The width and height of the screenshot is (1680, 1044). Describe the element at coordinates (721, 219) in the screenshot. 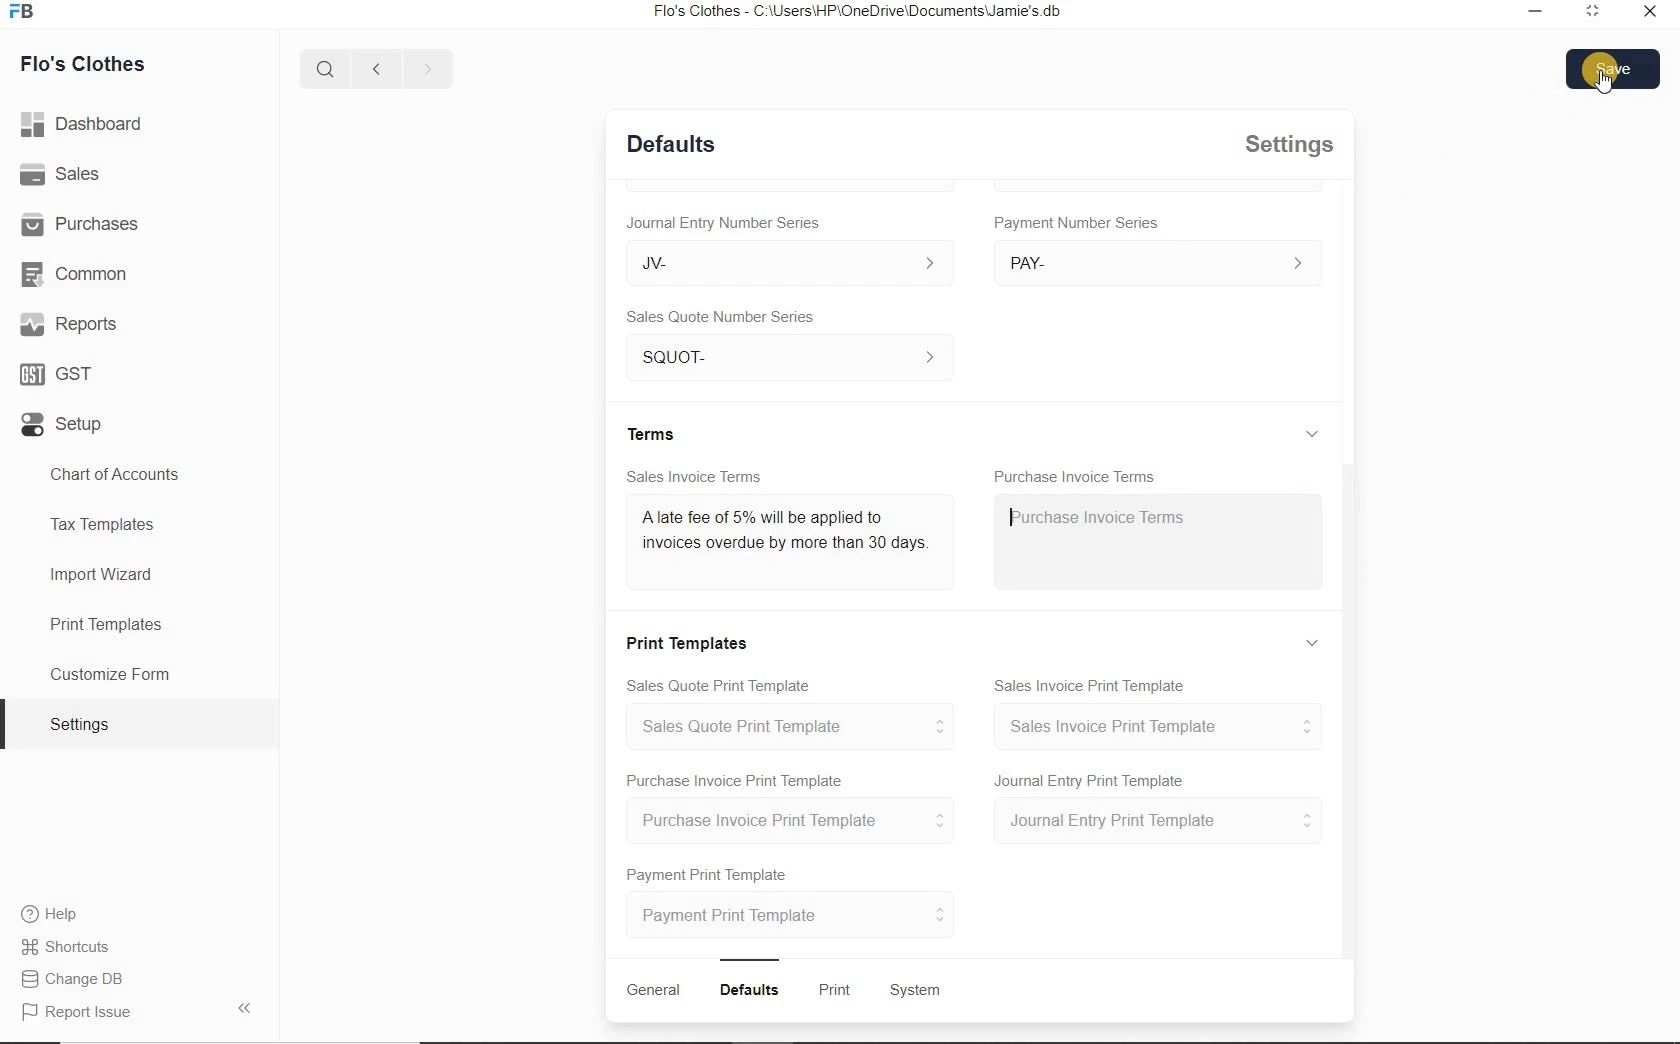

I see `Journal Entry Number Series` at that location.